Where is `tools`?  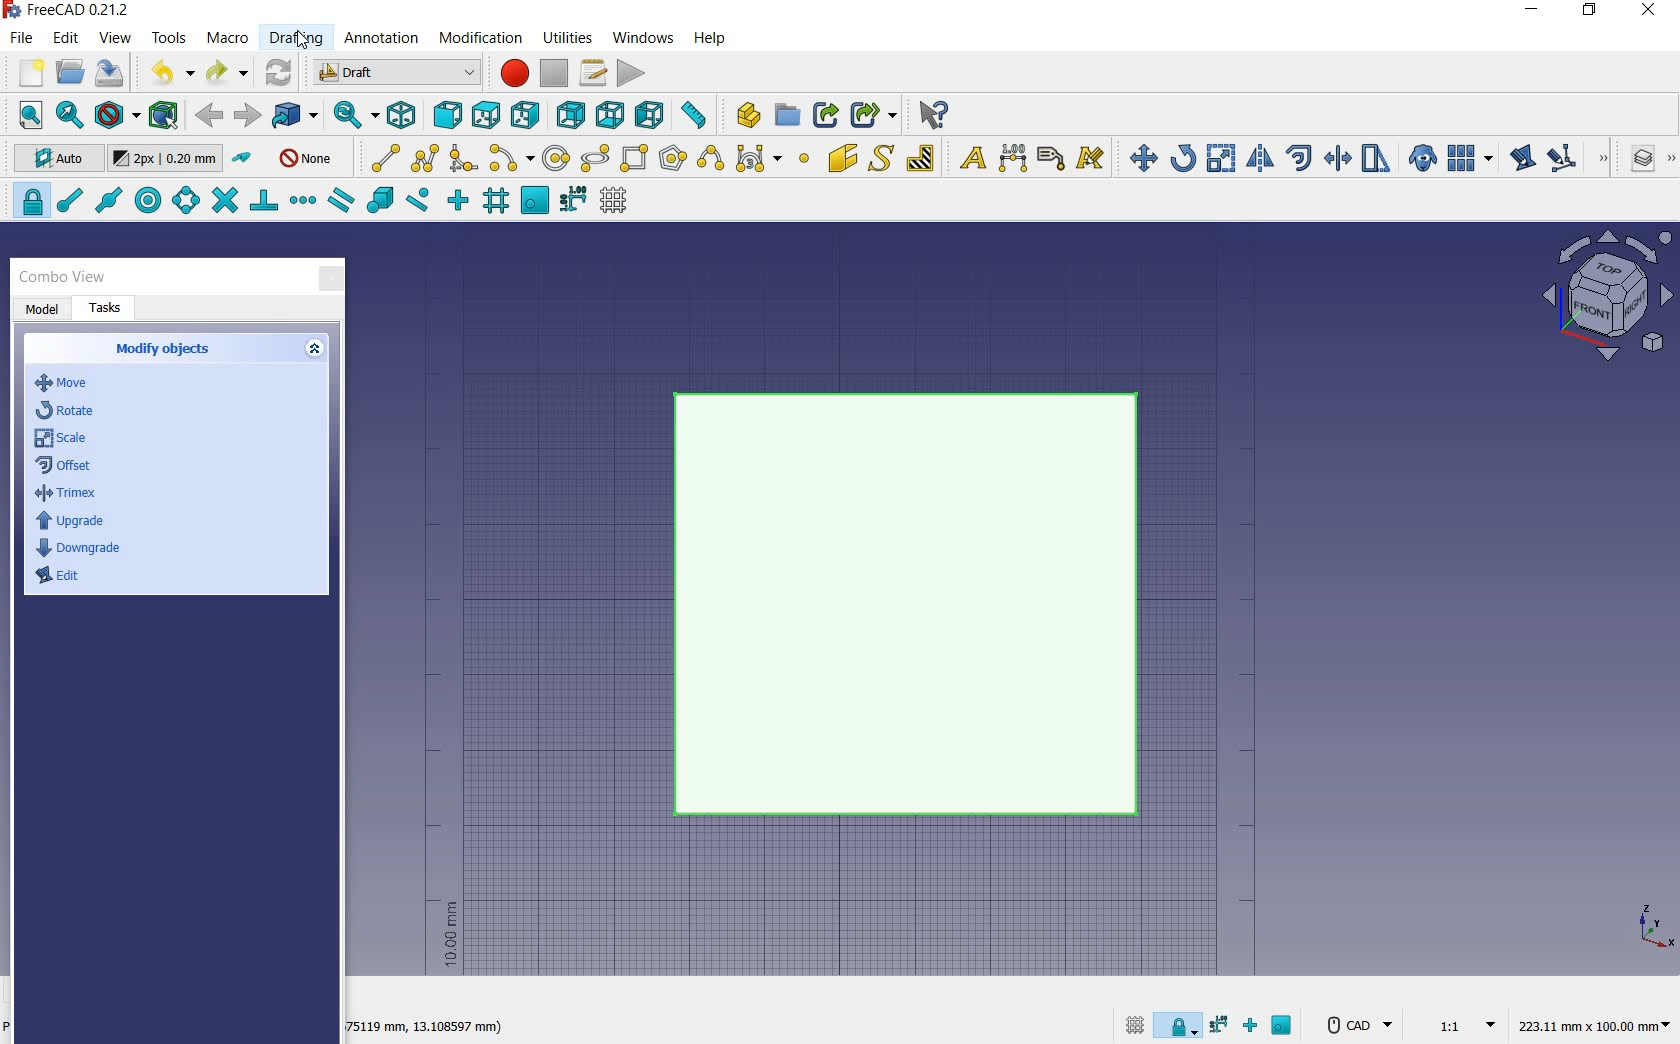
tools is located at coordinates (169, 37).